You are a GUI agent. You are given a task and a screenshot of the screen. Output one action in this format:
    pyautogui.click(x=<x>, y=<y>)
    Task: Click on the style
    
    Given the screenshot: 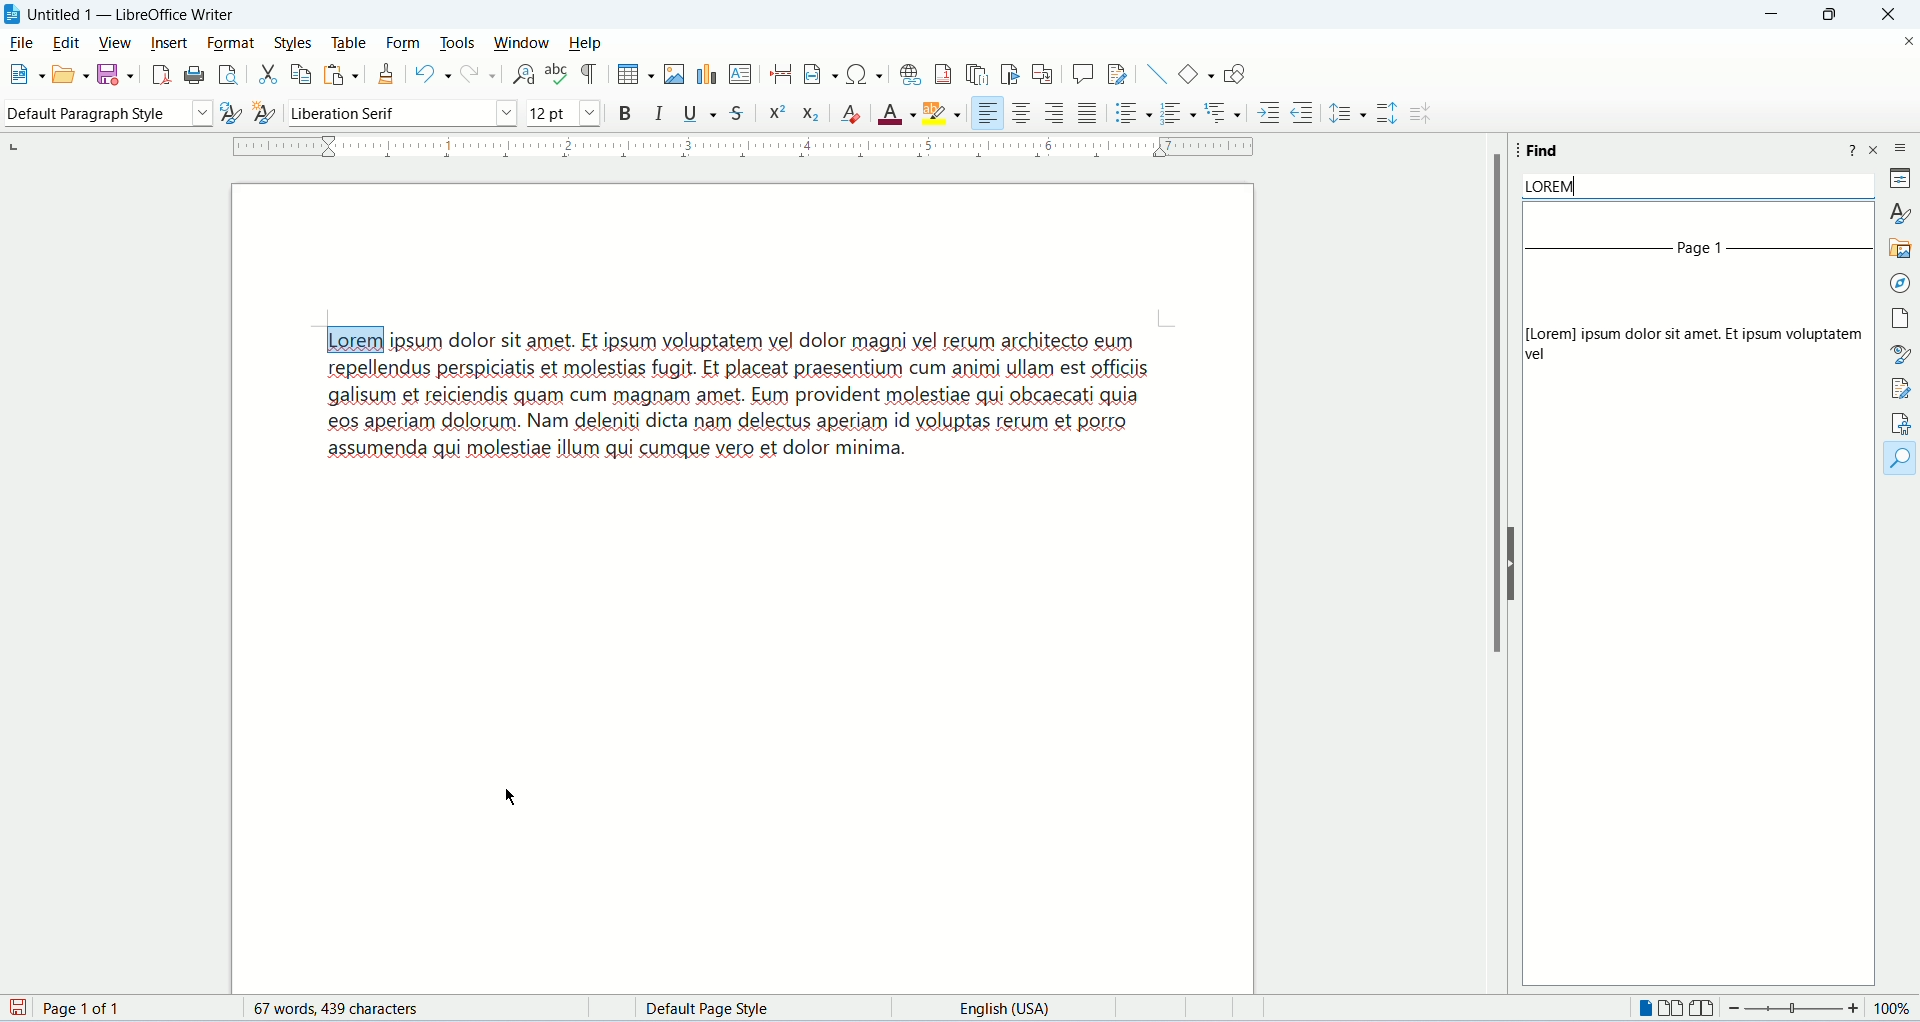 What is the action you would take?
    pyautogui.click(x=1897, y=213)
    